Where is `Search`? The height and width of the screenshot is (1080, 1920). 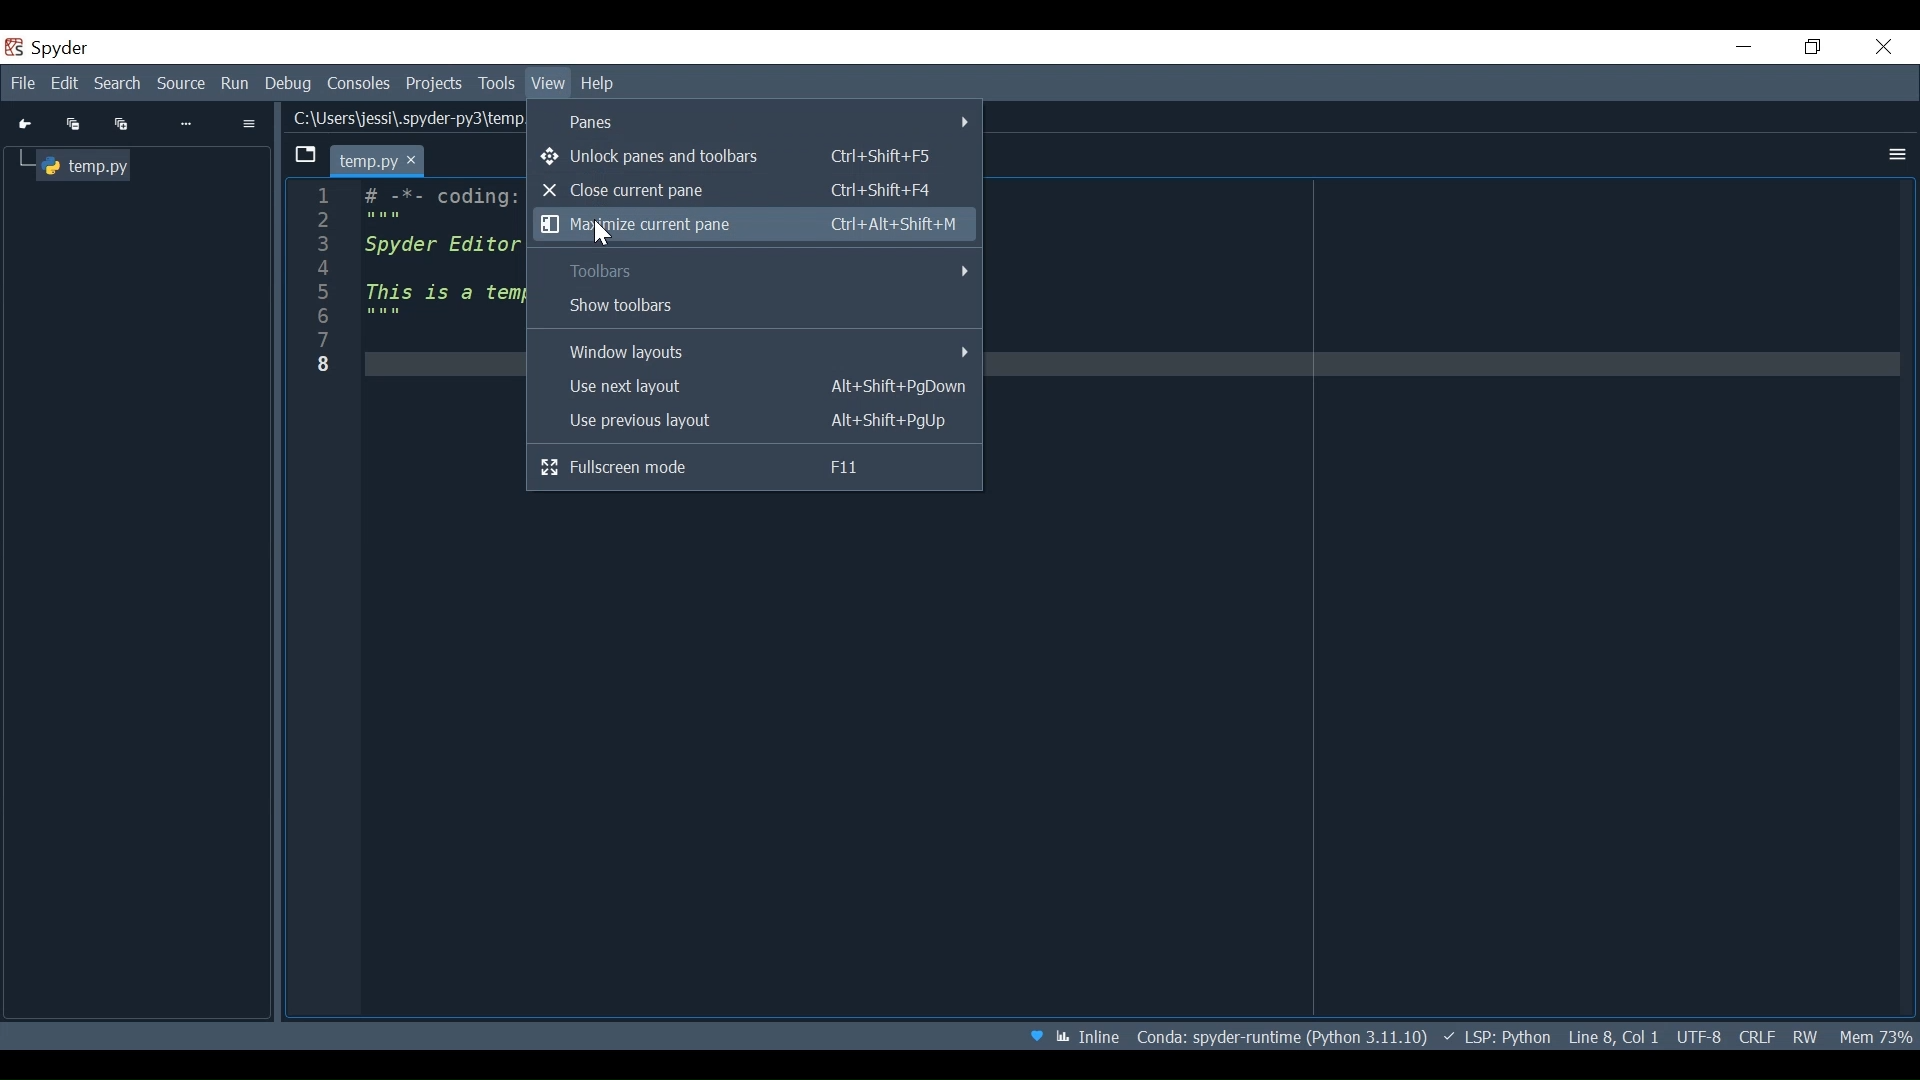 Search is located at coordinates (119, 84).